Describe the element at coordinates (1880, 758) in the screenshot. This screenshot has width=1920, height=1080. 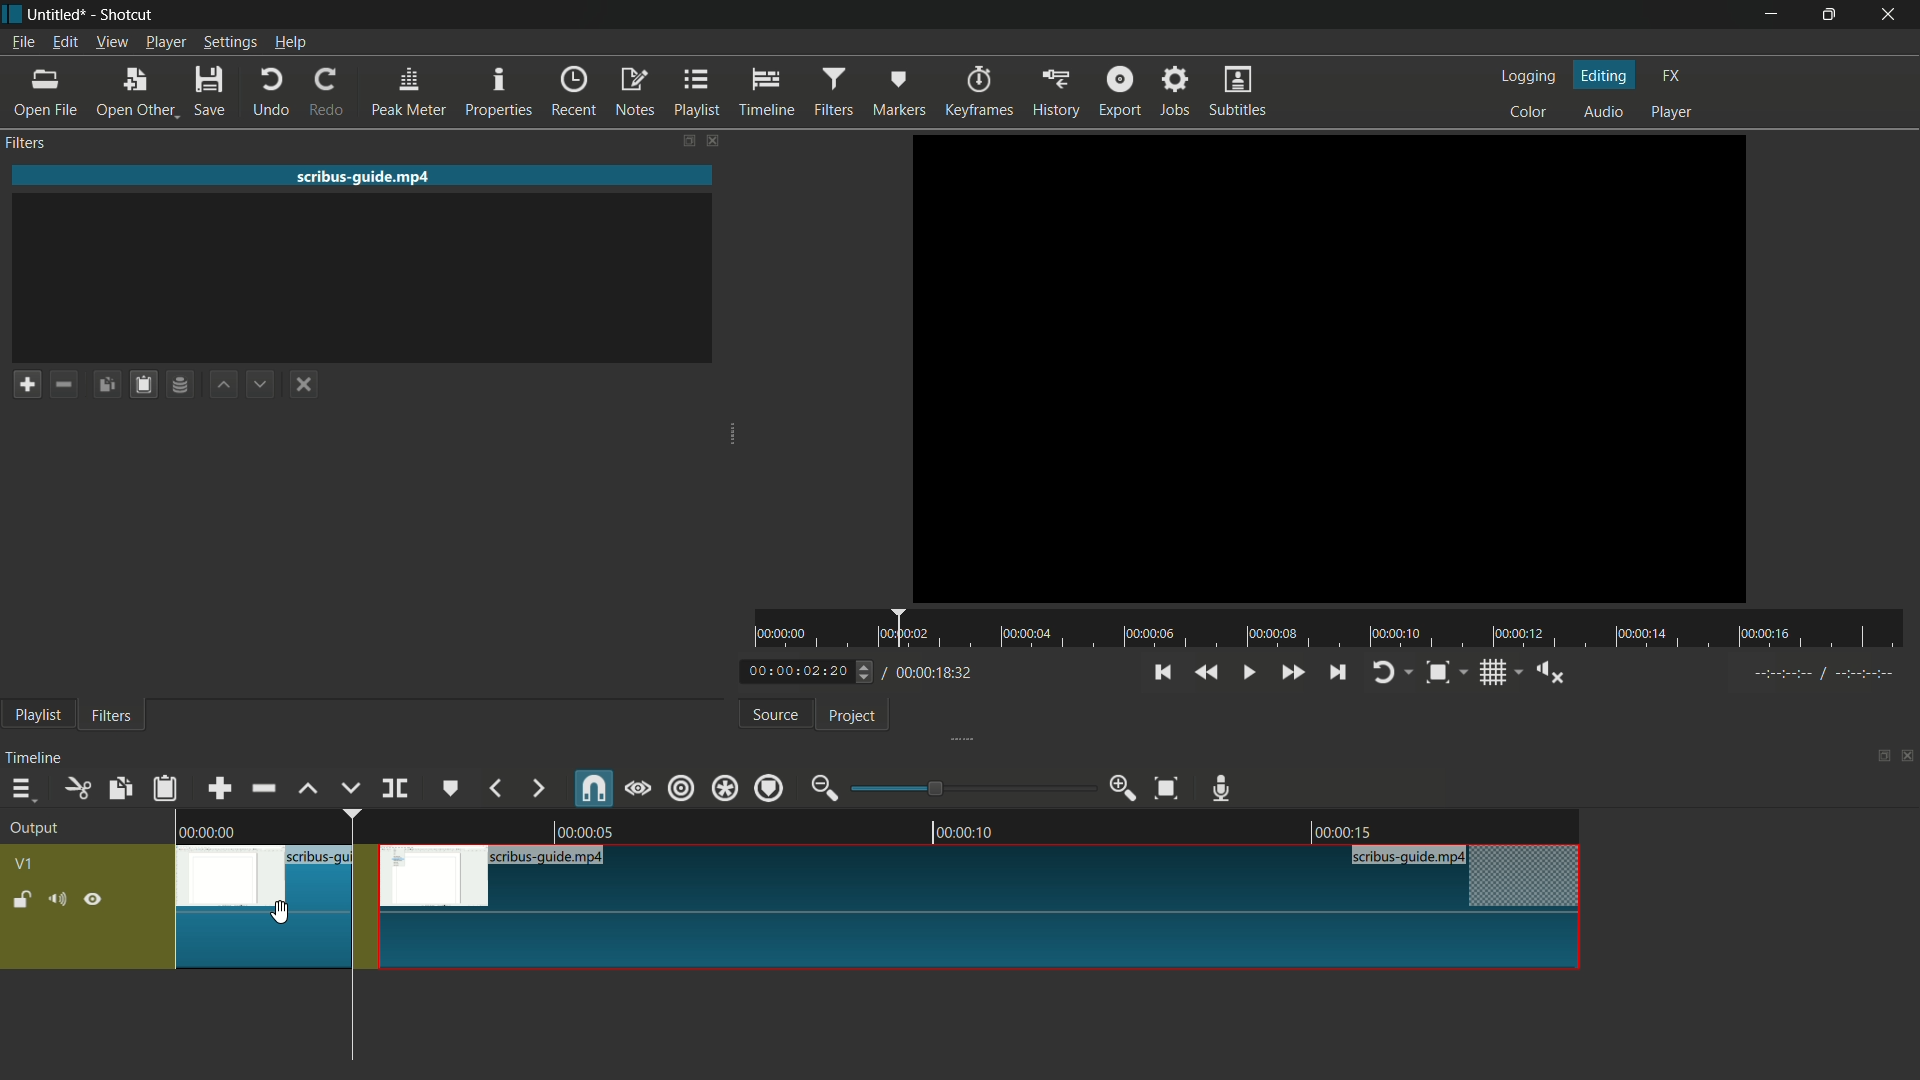
I see `change layout` at that location.